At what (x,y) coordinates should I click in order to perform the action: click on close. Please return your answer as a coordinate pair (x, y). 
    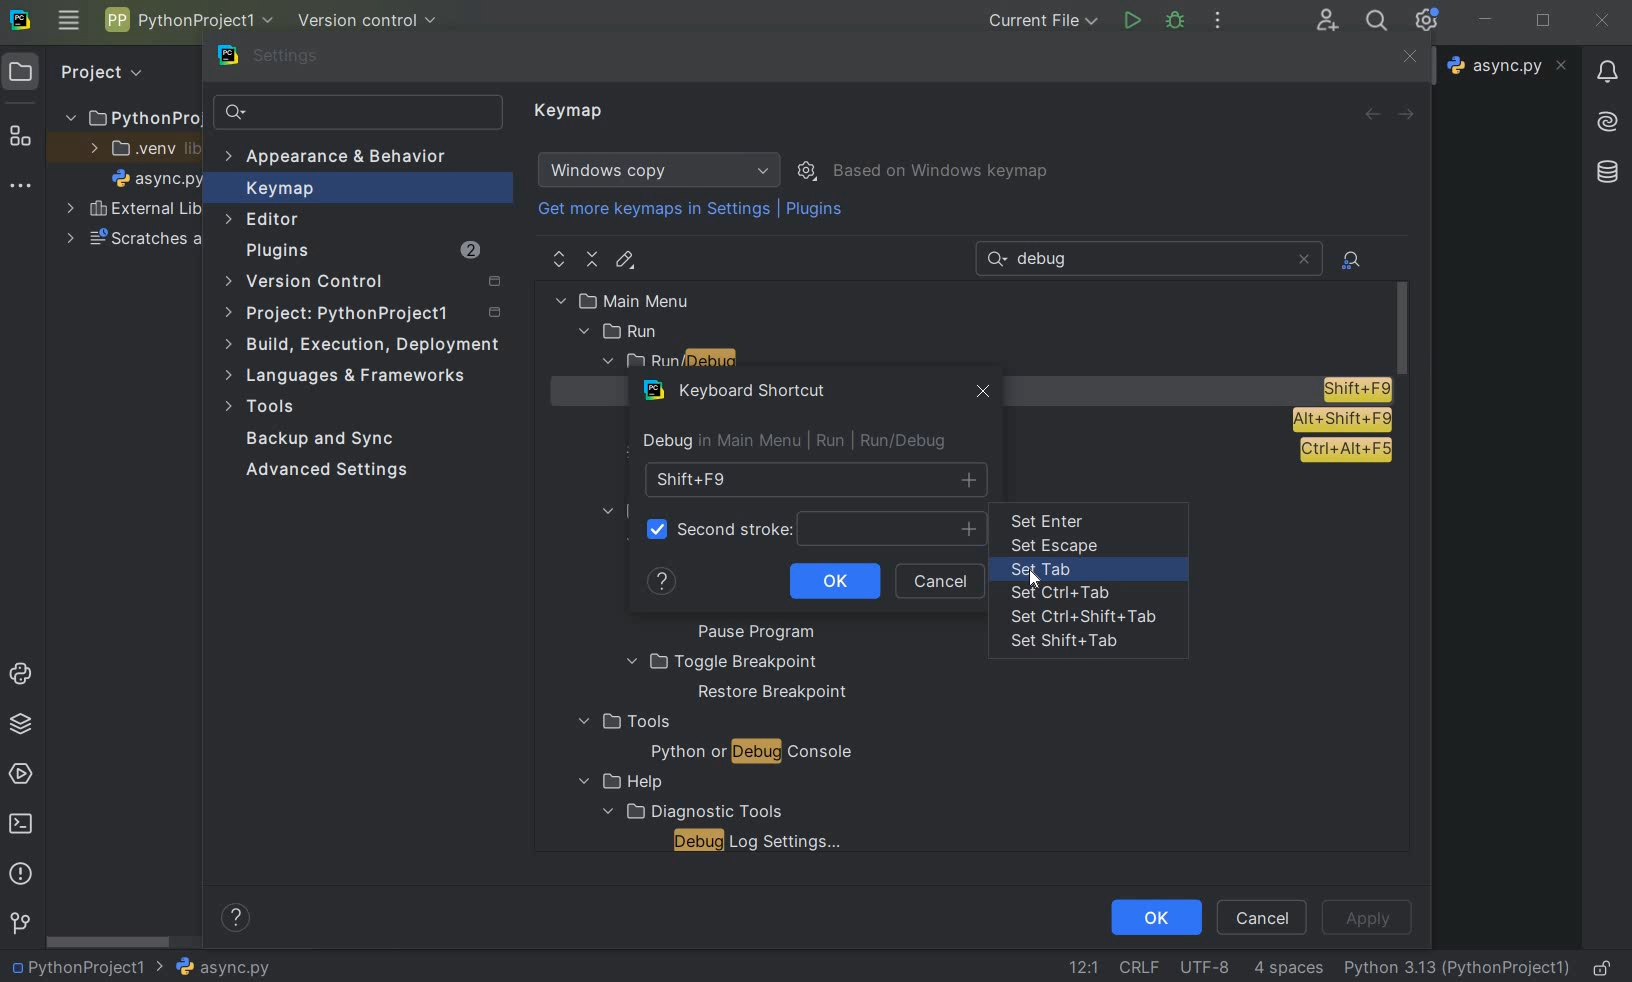
    Looking at the image, I should click on (1407, 58).